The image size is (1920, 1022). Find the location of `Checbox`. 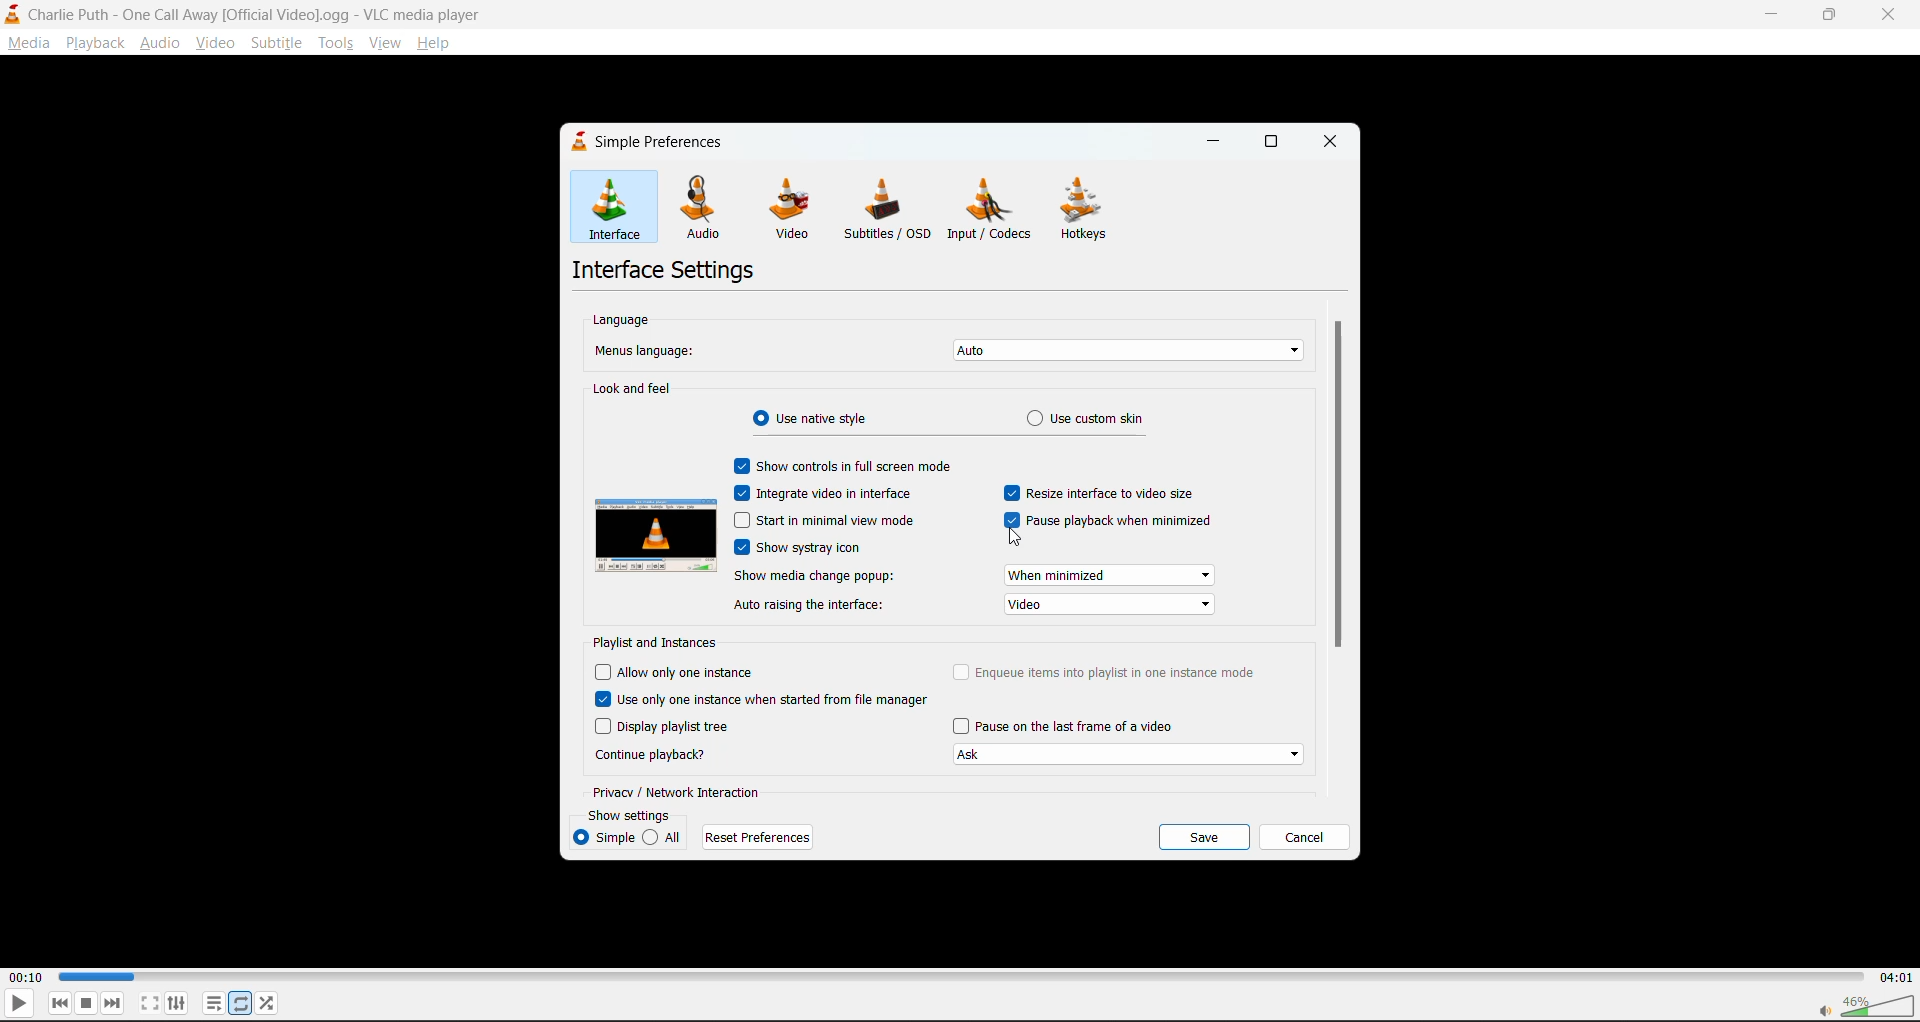

Checbox is located at coordinates (741, 520).